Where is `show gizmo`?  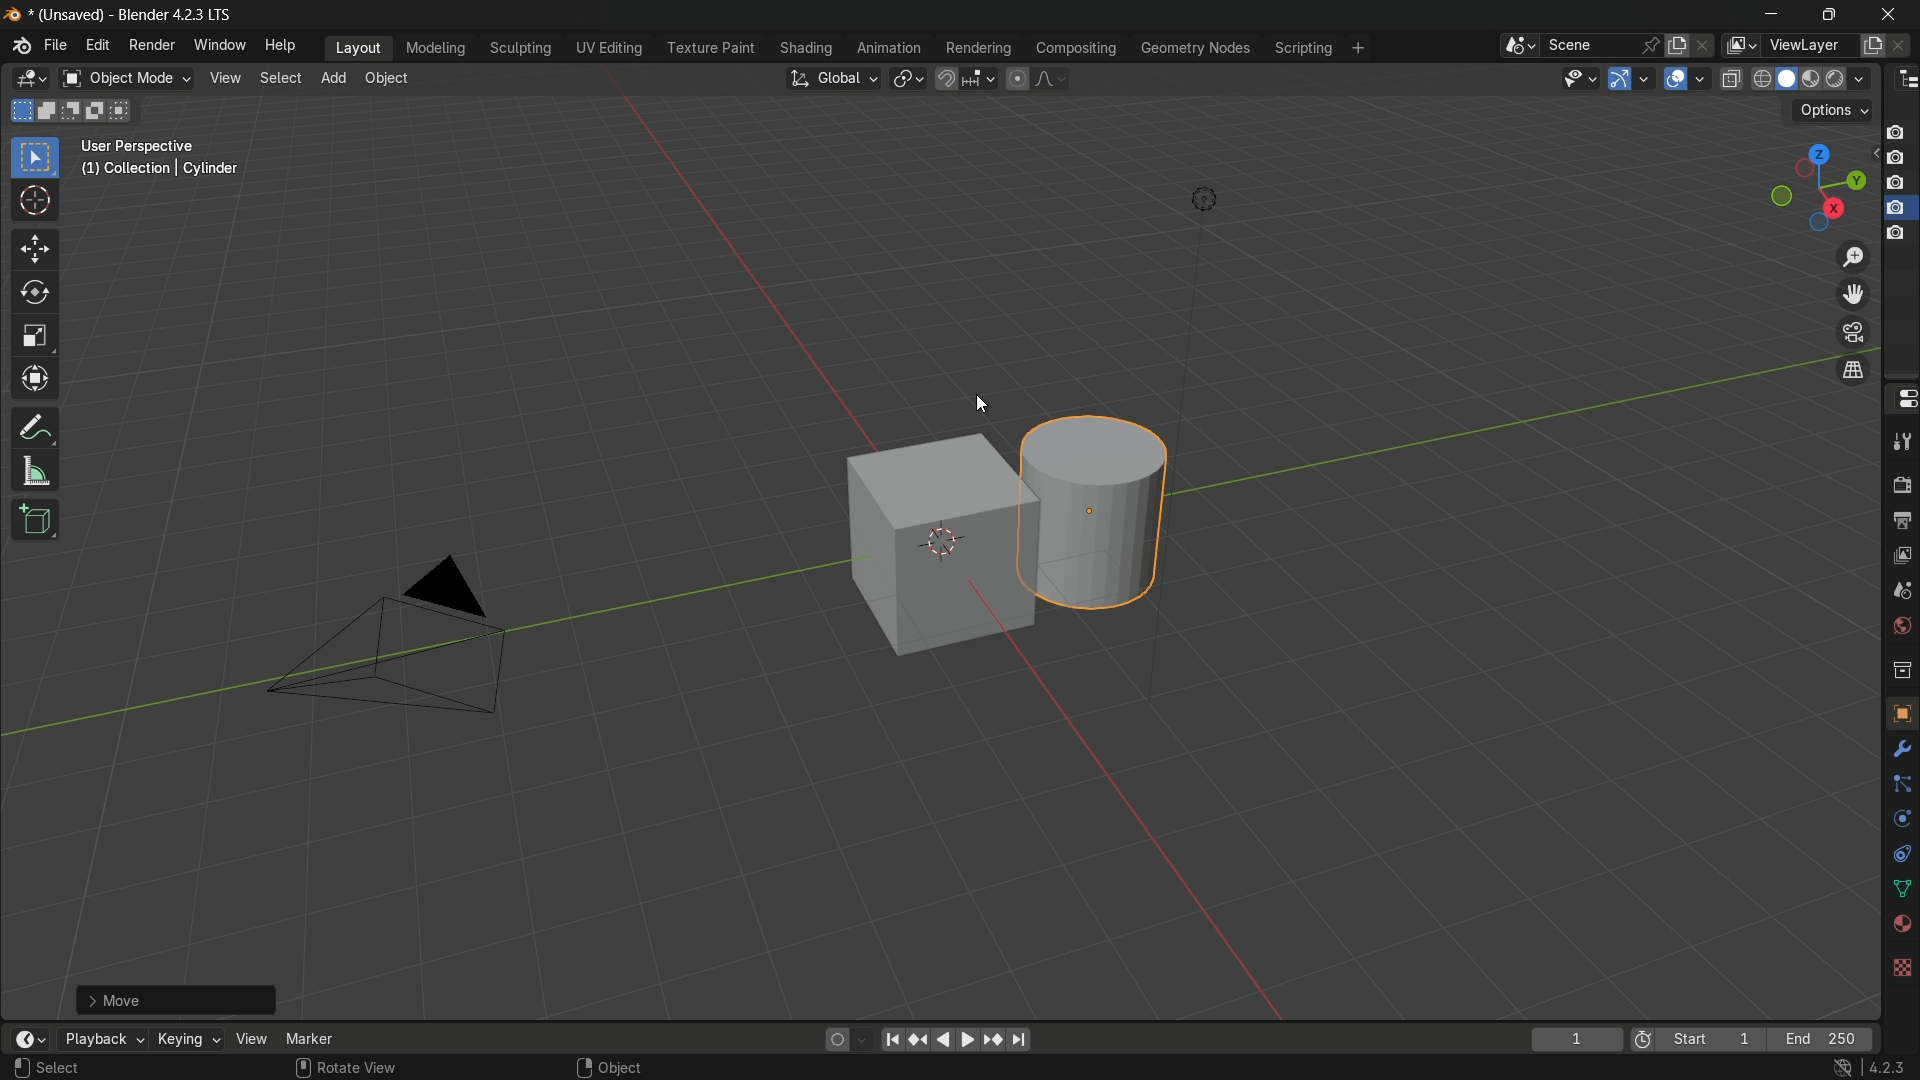 show gizmo is located at coordinates (1618, 78).